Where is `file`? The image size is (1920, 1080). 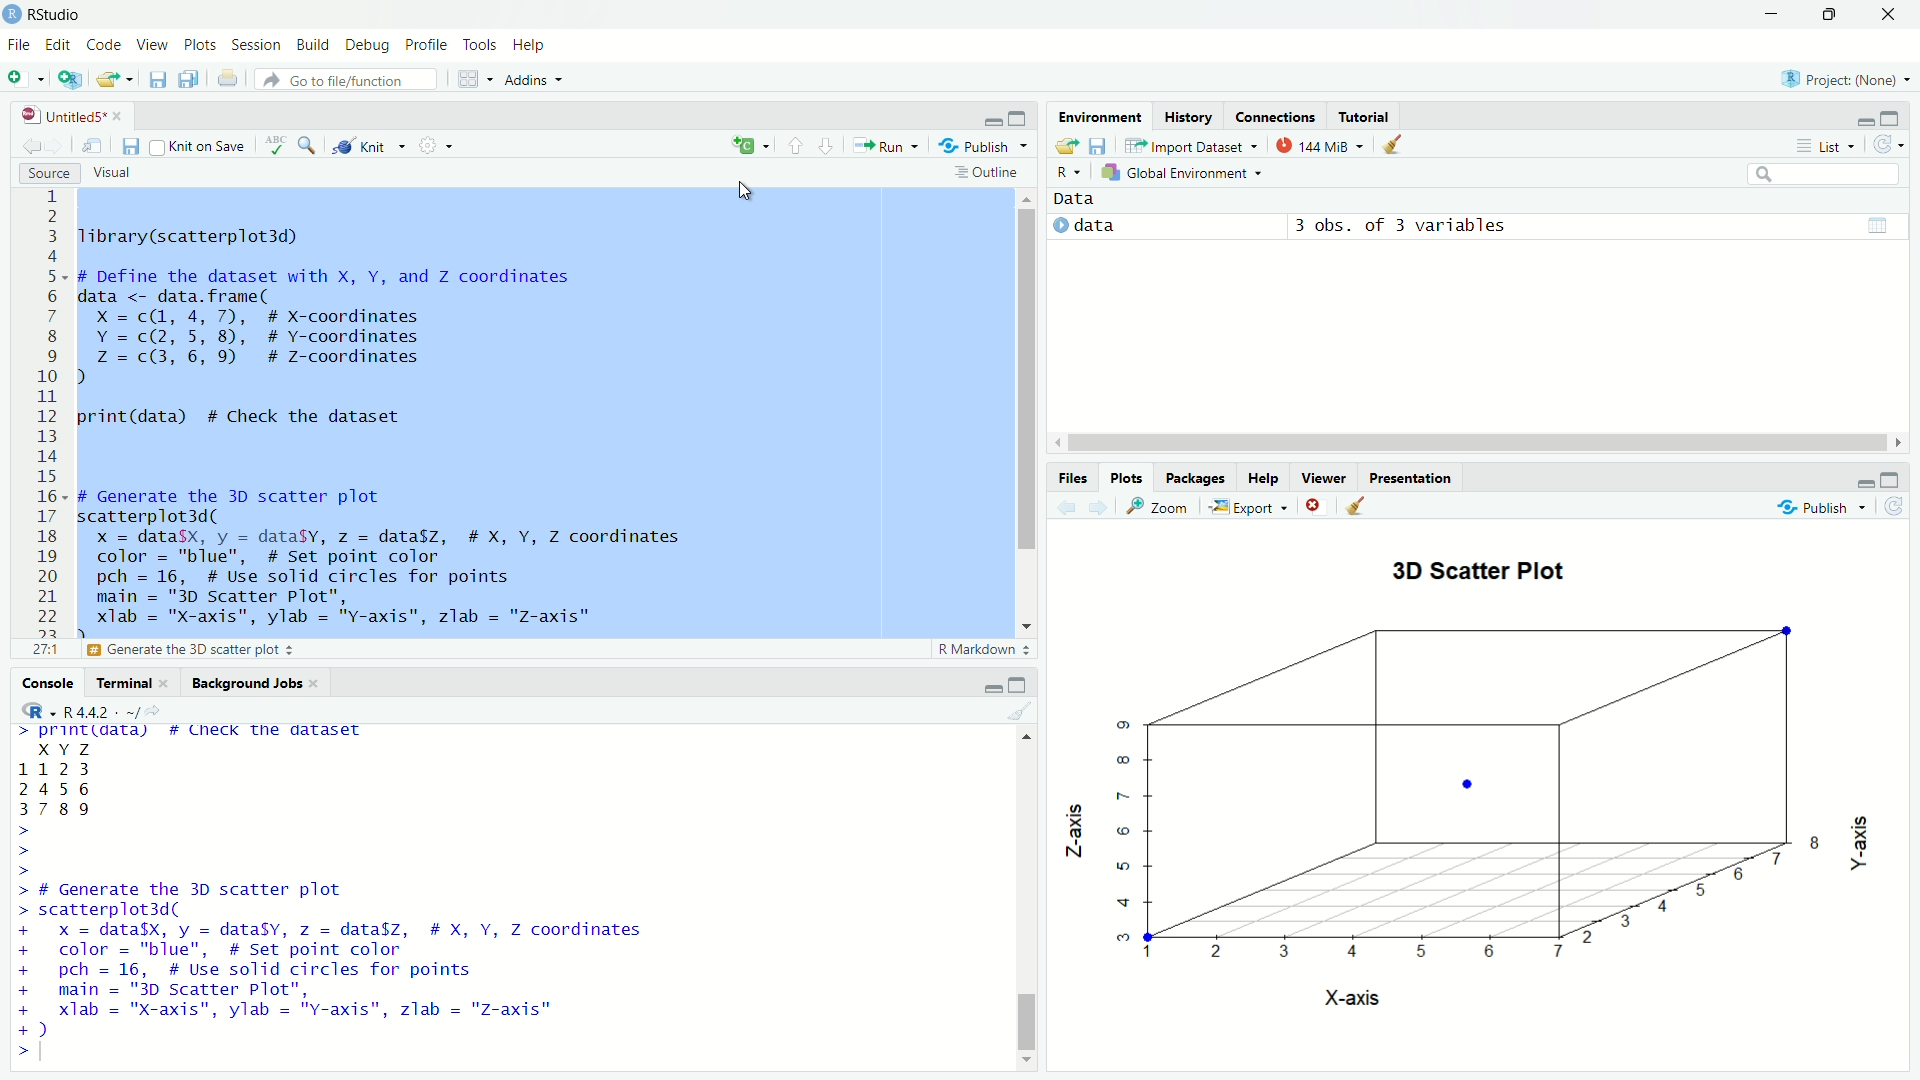
file is located at coordinates (16, 46).